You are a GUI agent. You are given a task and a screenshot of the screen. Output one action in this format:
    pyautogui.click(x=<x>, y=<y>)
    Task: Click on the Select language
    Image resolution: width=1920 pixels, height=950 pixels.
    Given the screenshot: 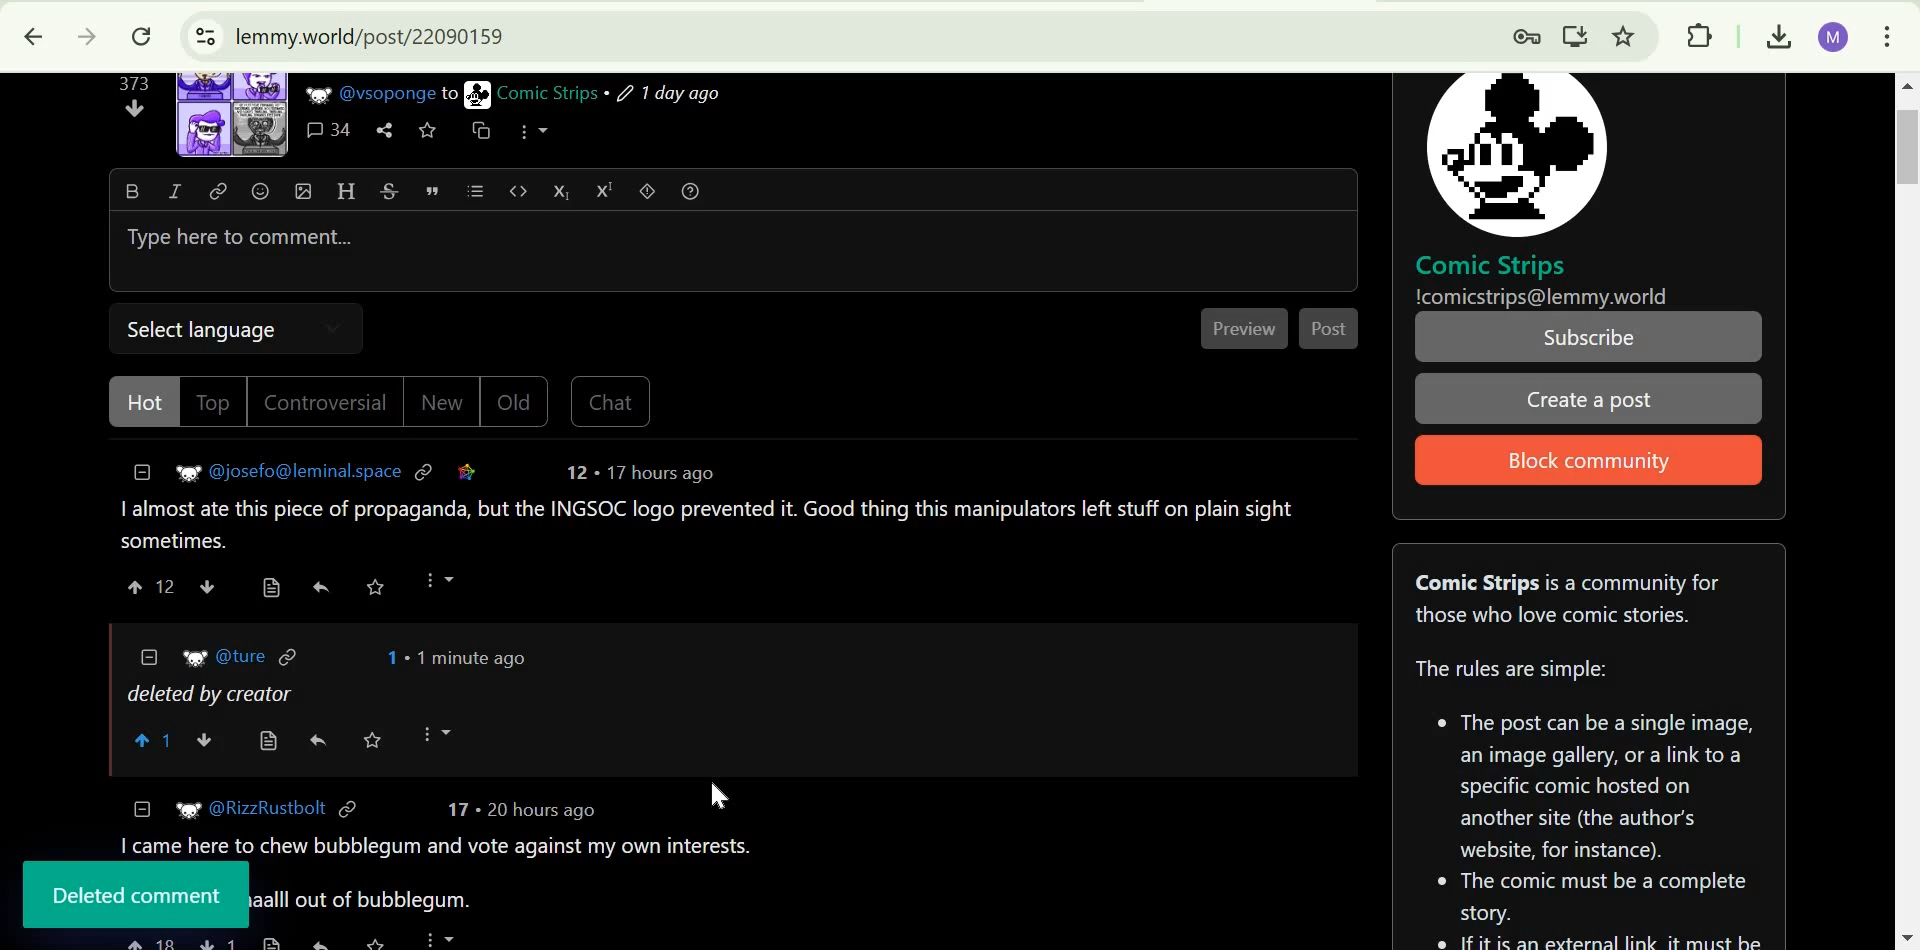 What is the action you would take?
    pyautogui.click(x=211, y=325)
    